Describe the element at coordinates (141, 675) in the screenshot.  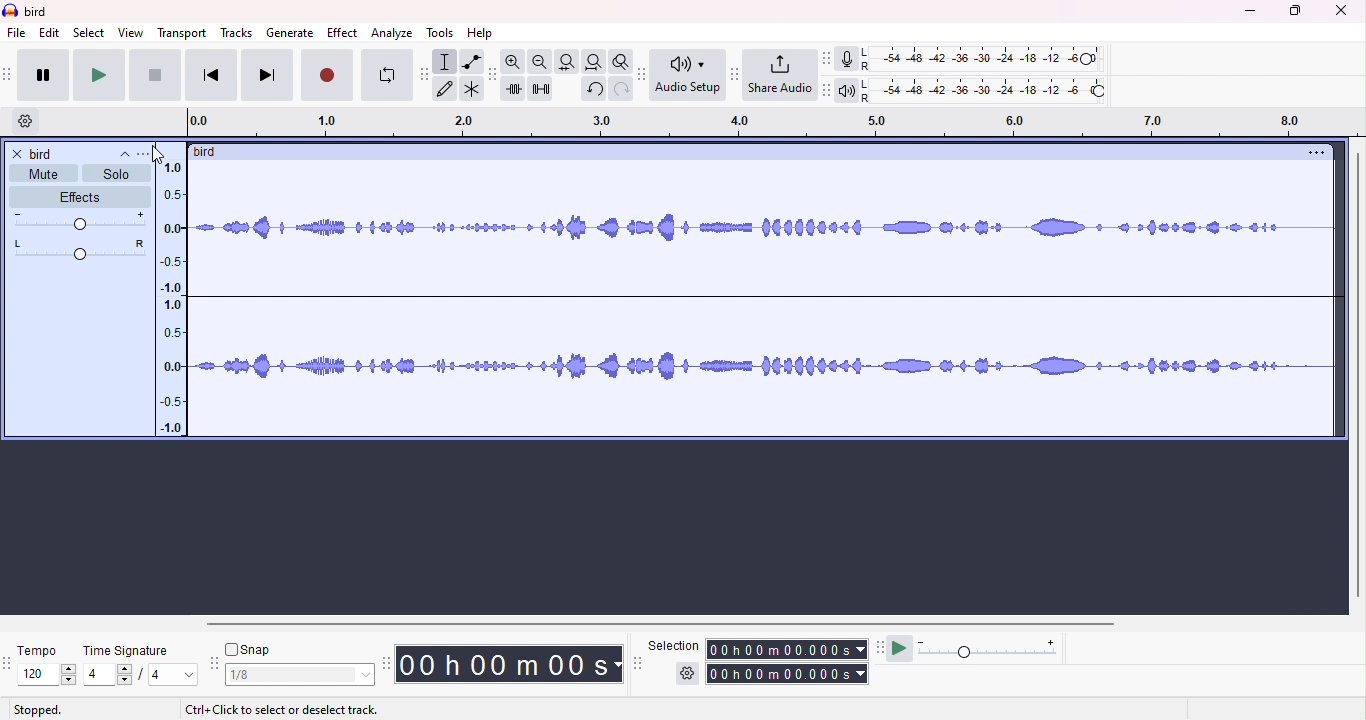
I see `select time signature` at that location.